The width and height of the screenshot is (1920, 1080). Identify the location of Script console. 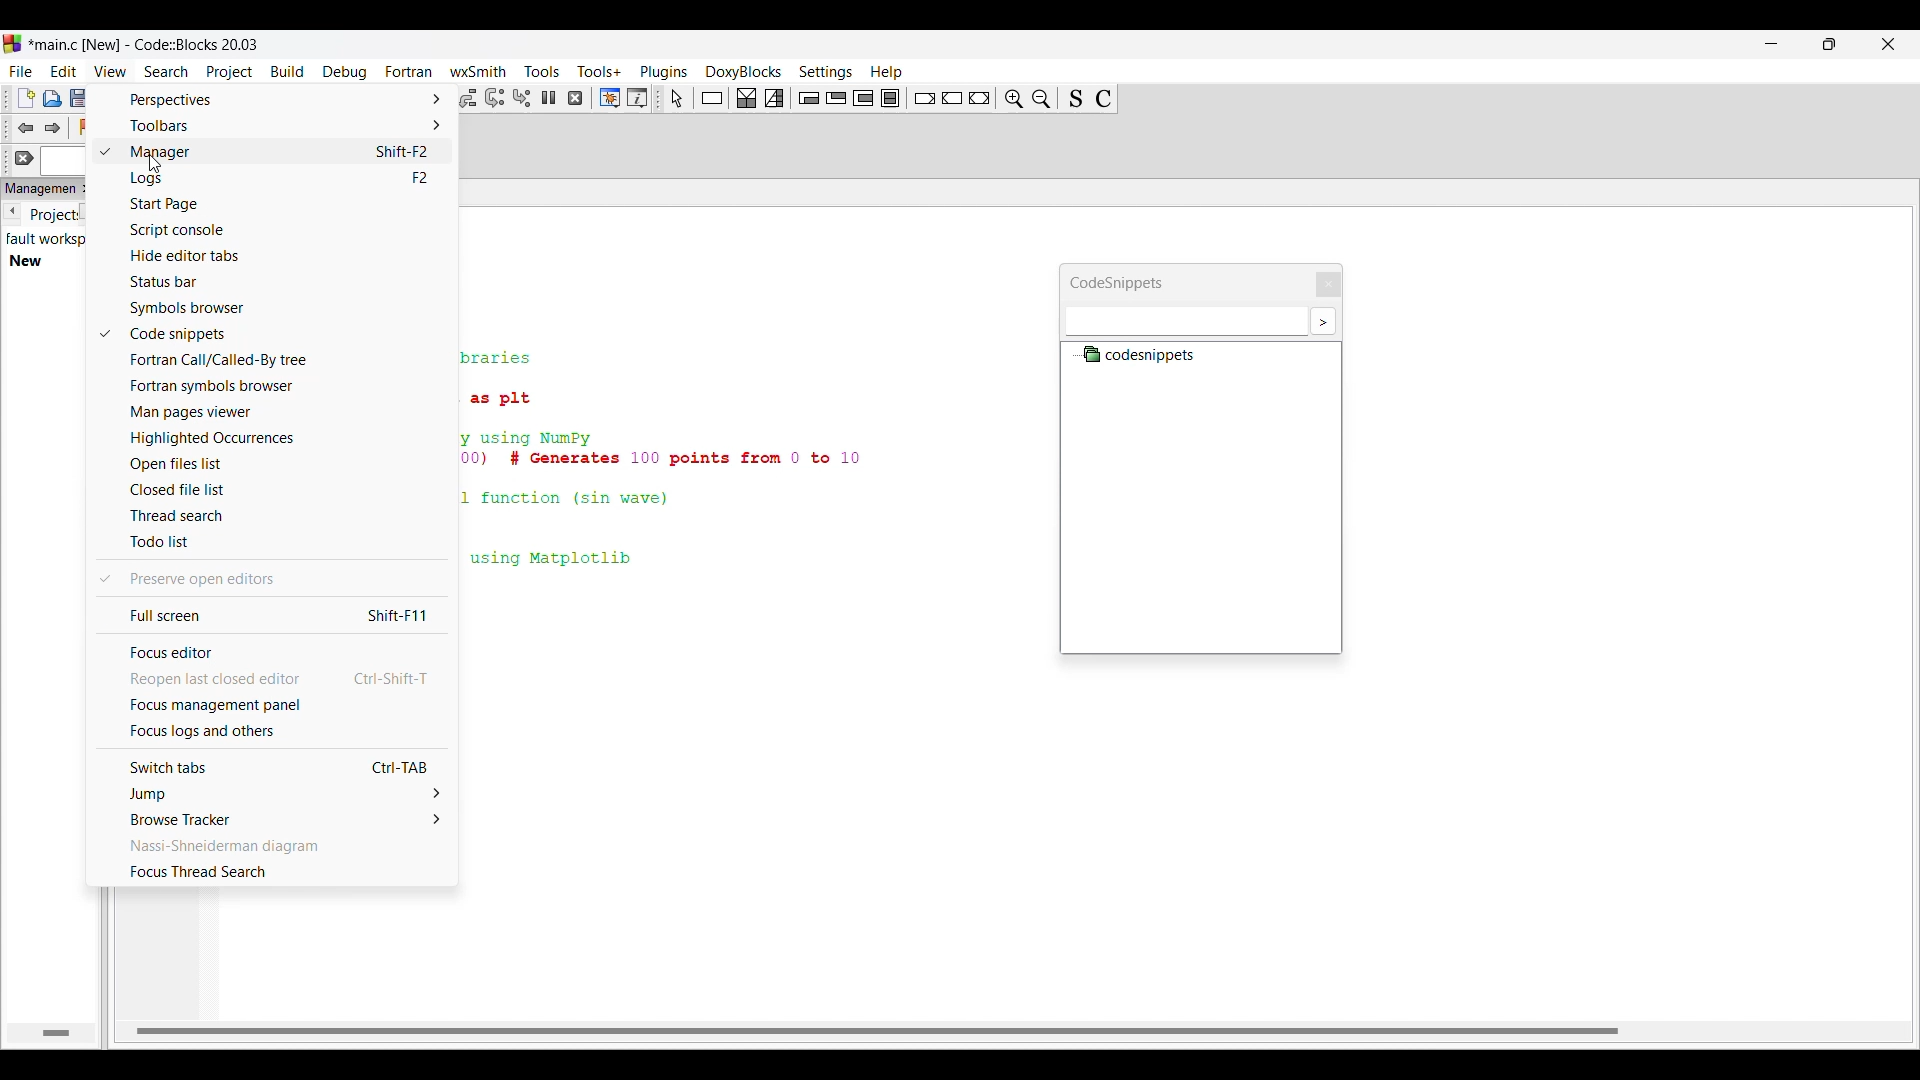
(284, 231).